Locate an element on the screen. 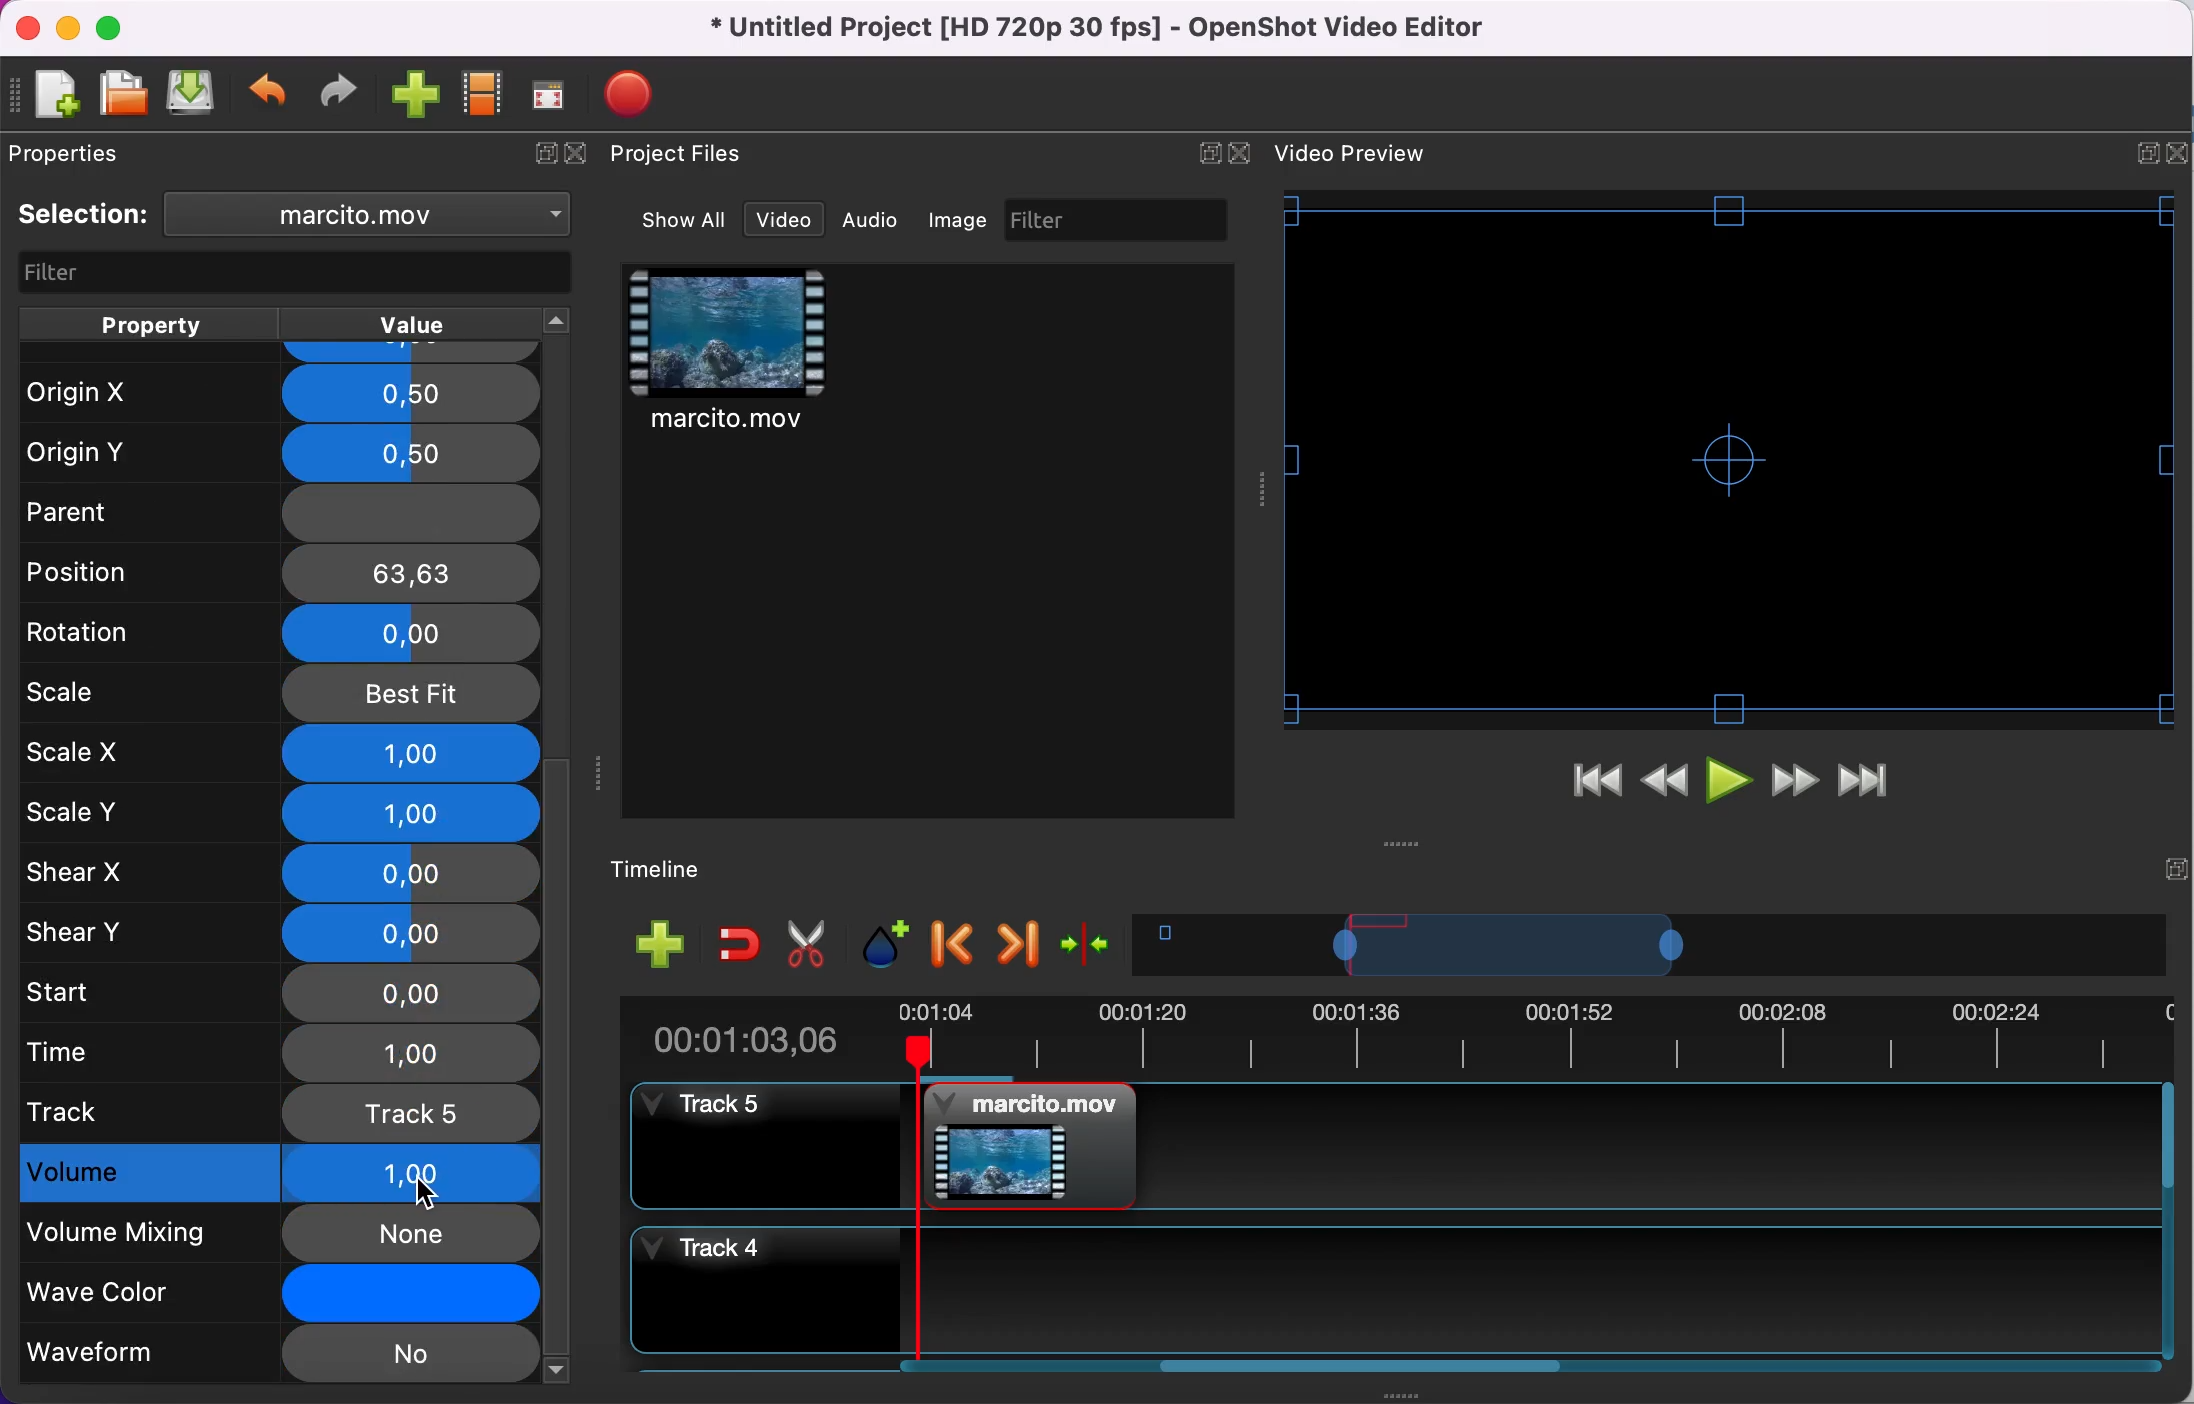 The width and height of the screenshot is (2194, 1404). Expand/Collapse is located at coordinates (2176, 869).